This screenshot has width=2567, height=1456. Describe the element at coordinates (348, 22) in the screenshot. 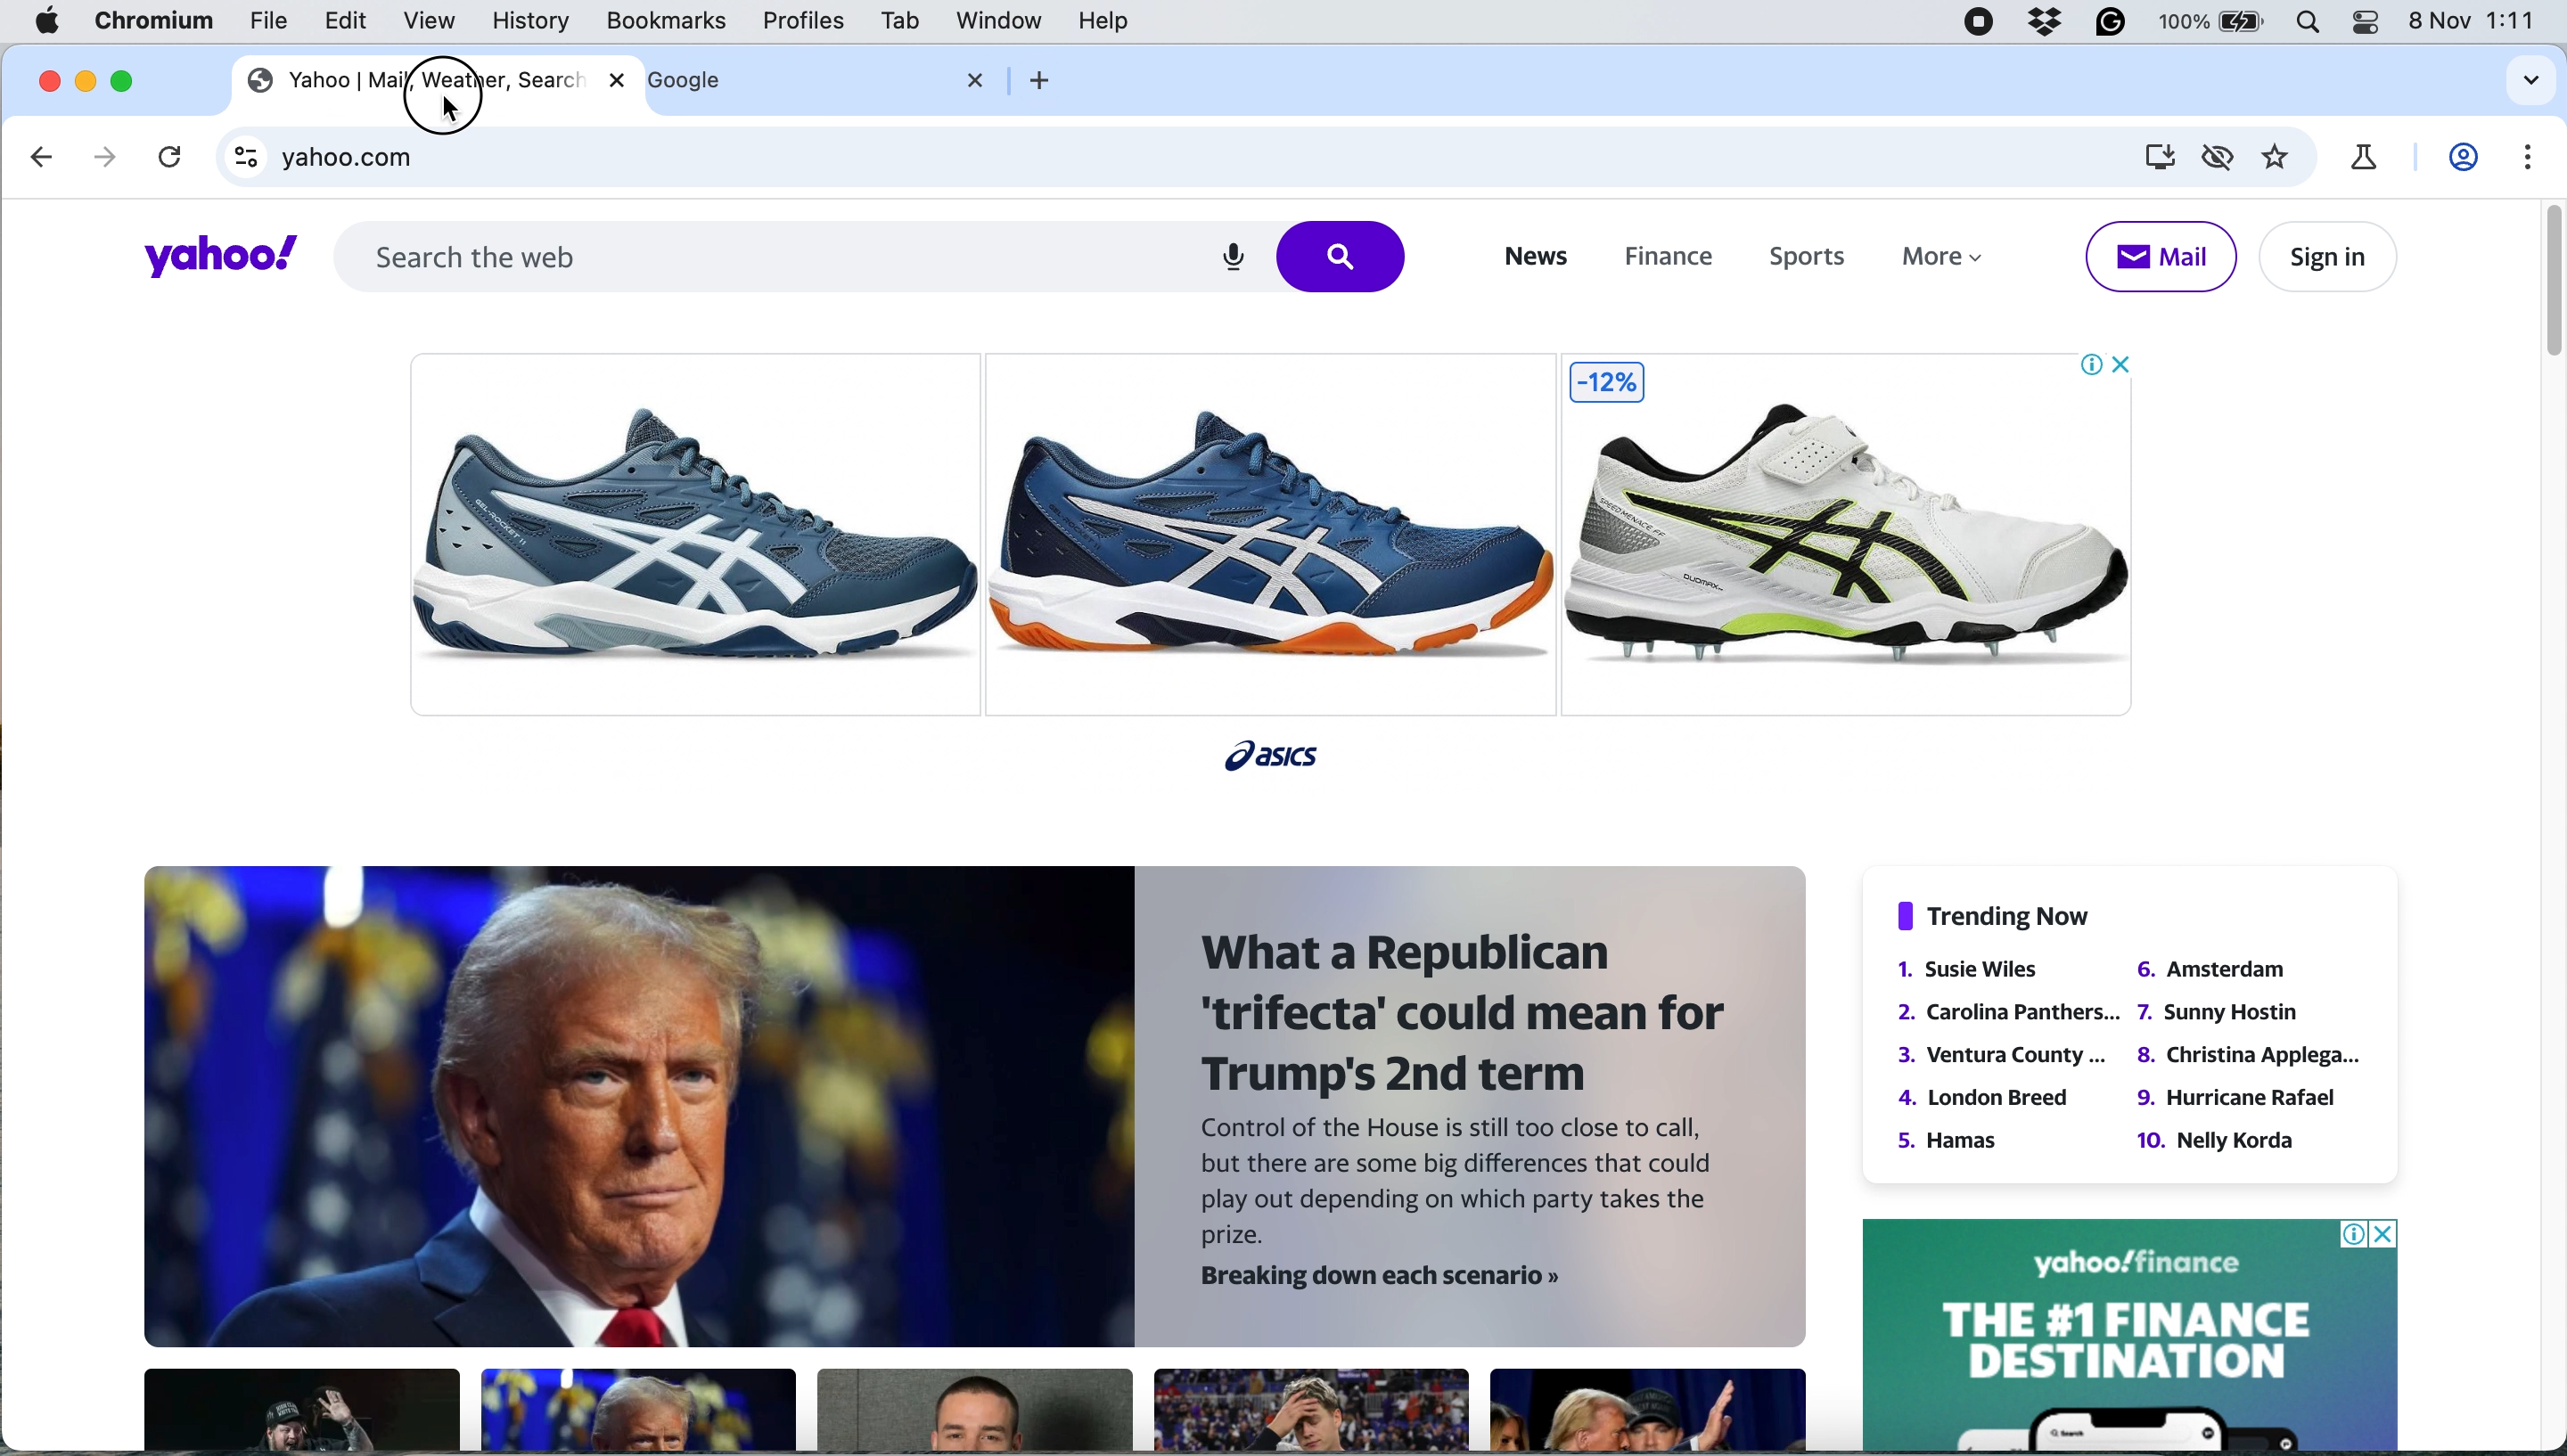

I see `edit` at that location.